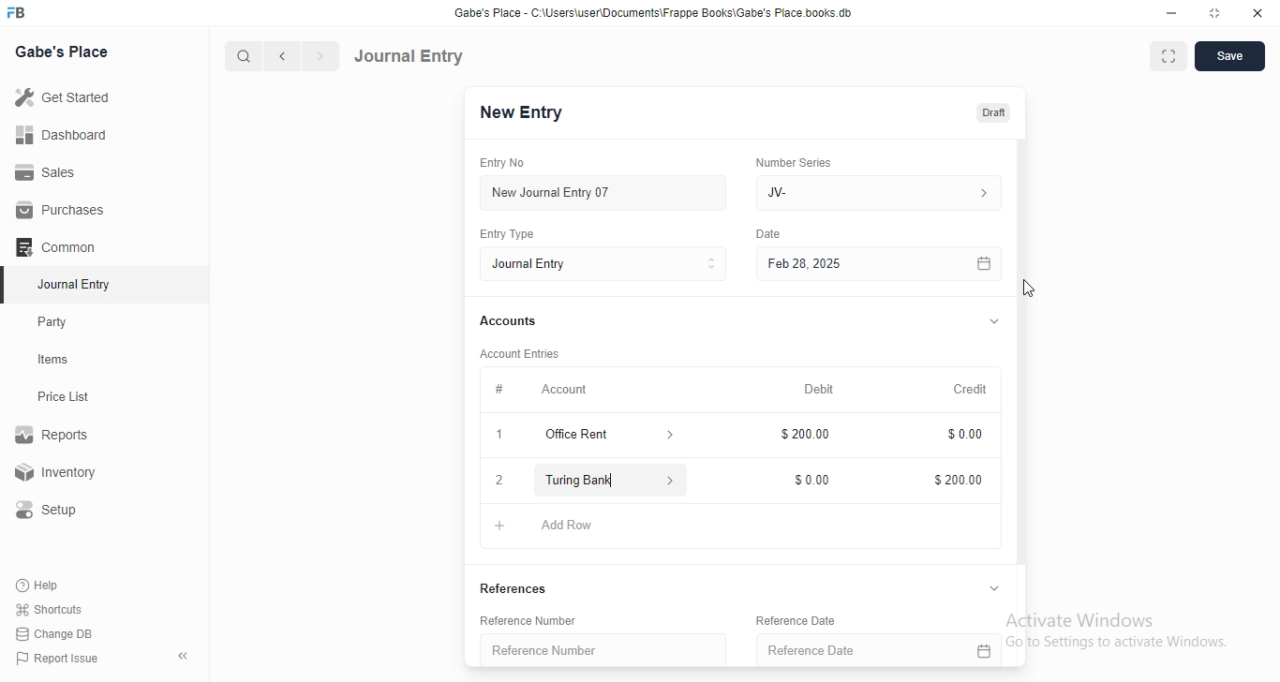  I want to click on Reference Date , so click(837, 619).